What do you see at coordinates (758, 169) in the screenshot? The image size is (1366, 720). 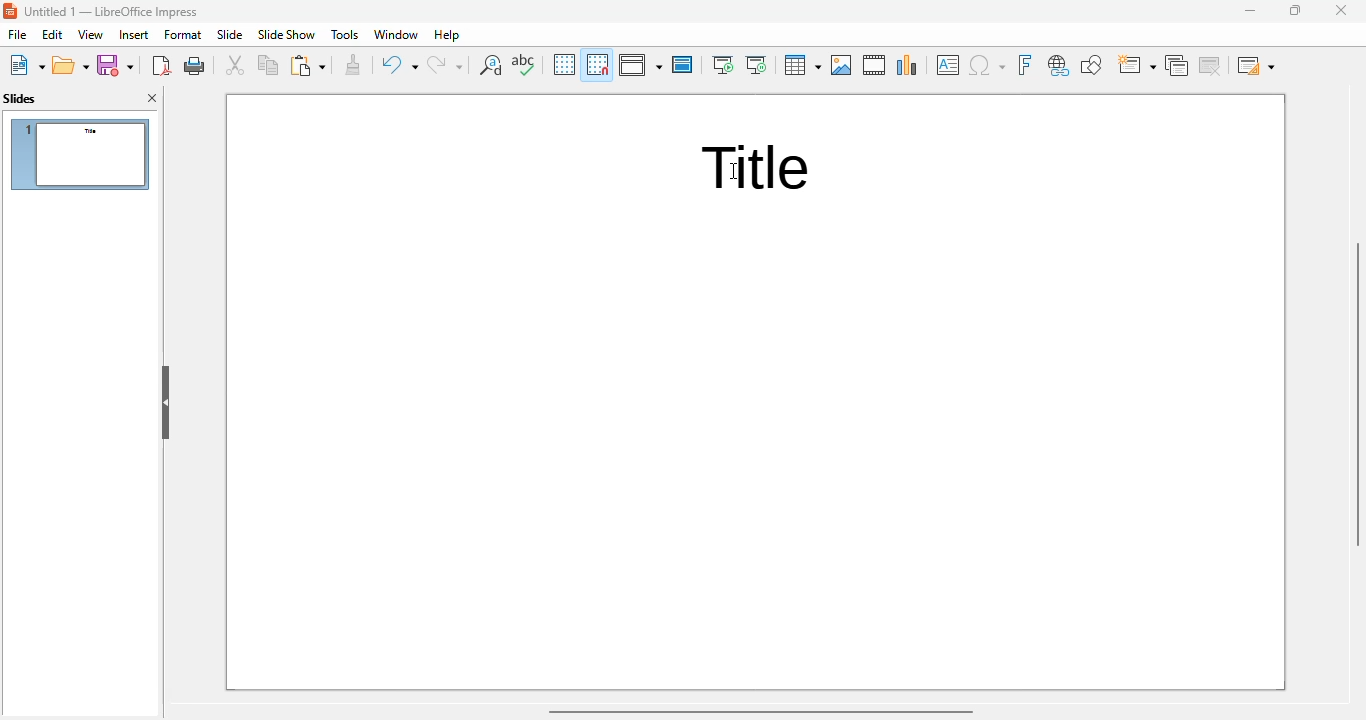 I see `title` at bounding box center [758, 169].